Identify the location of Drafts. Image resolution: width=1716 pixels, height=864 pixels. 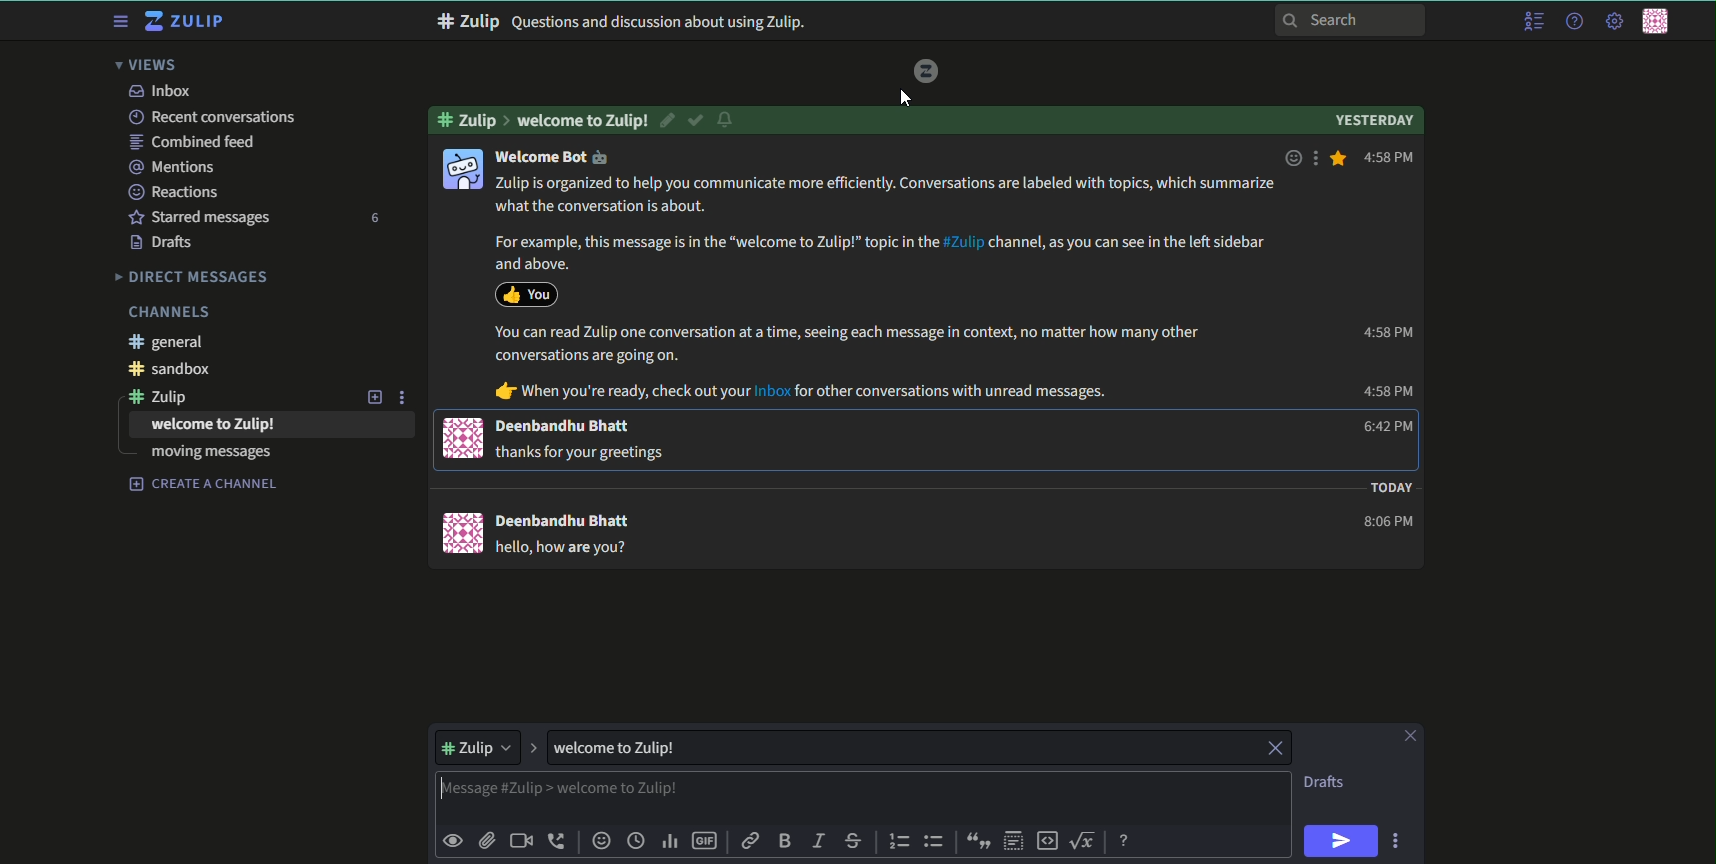
(164, 243).